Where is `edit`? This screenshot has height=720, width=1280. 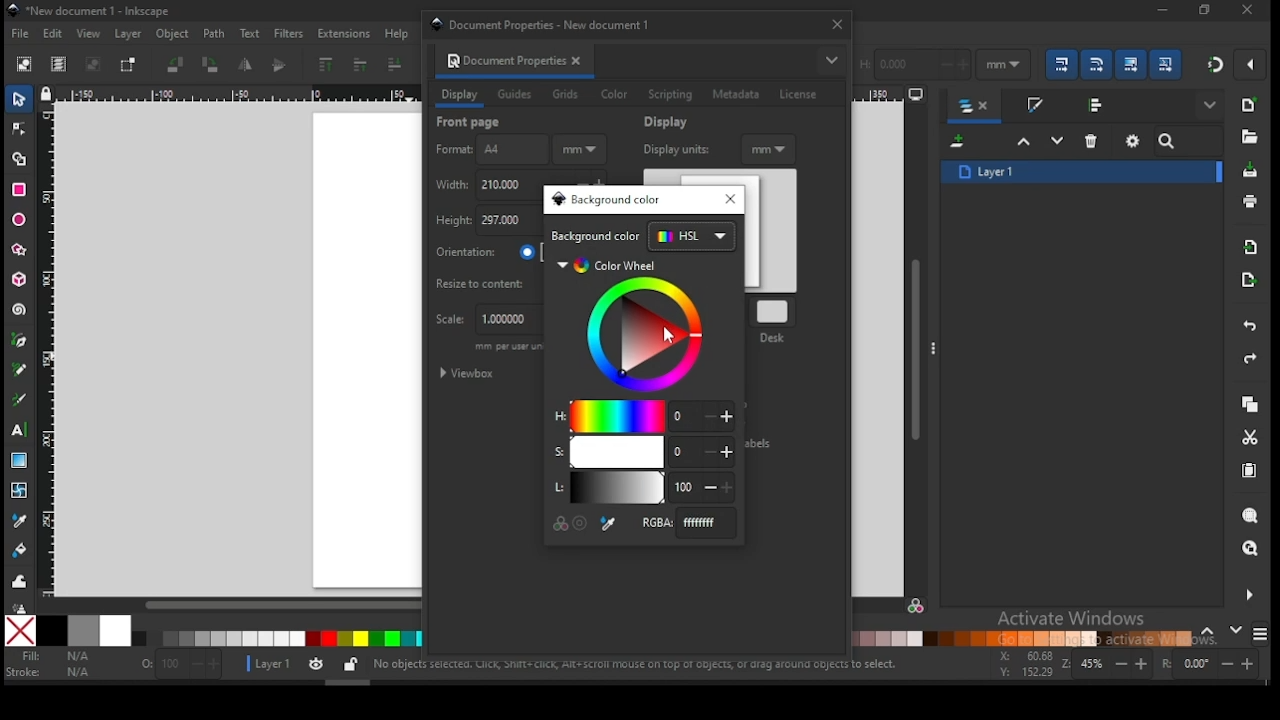
edit is located at coordinates (56, 34).